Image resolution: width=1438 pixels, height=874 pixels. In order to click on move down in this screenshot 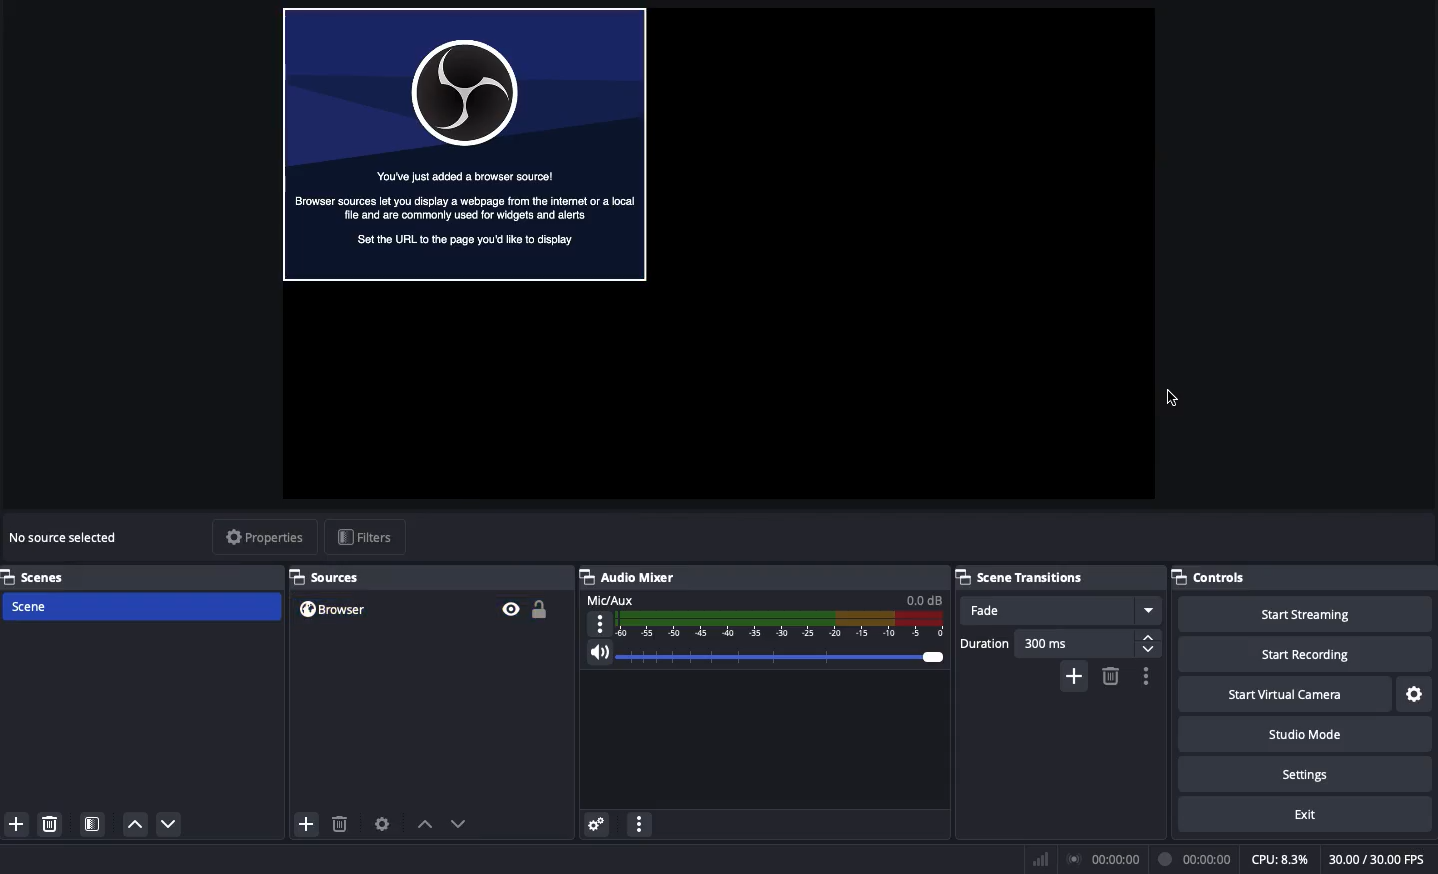, I will do `click(175, 821)`.